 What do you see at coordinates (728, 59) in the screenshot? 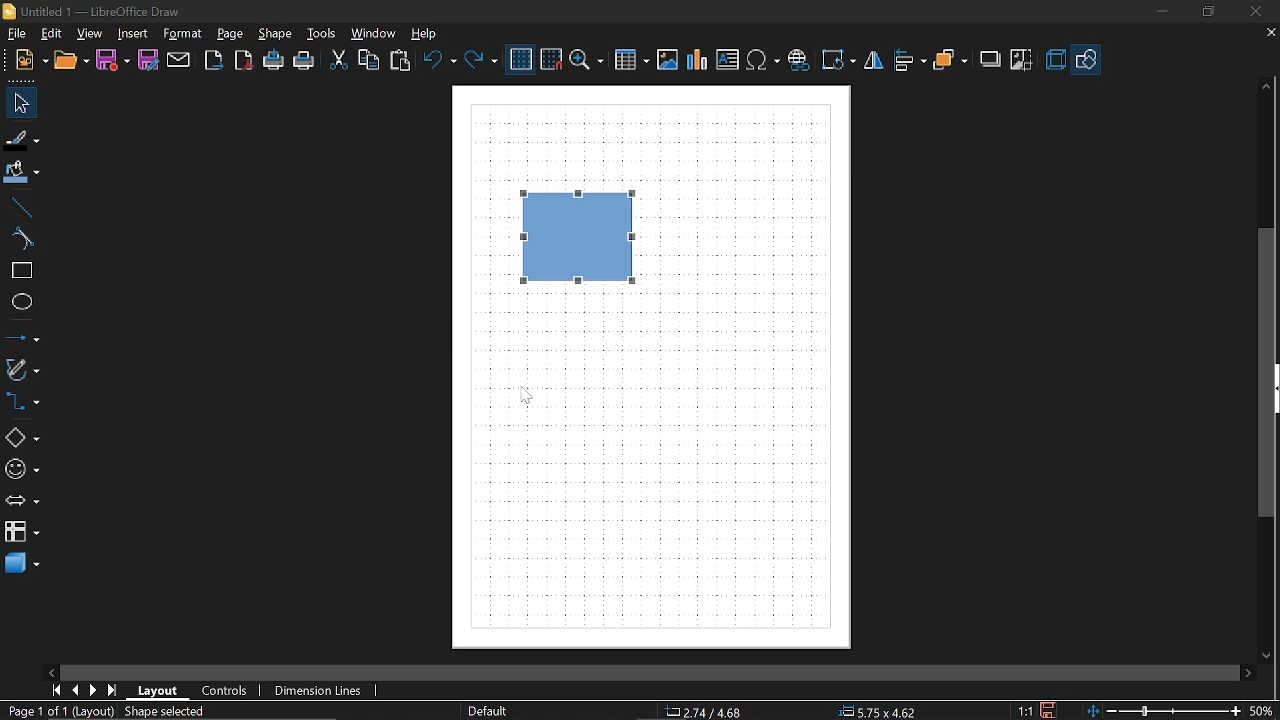
I see `Insert chart` at bounding box center [728, 59].